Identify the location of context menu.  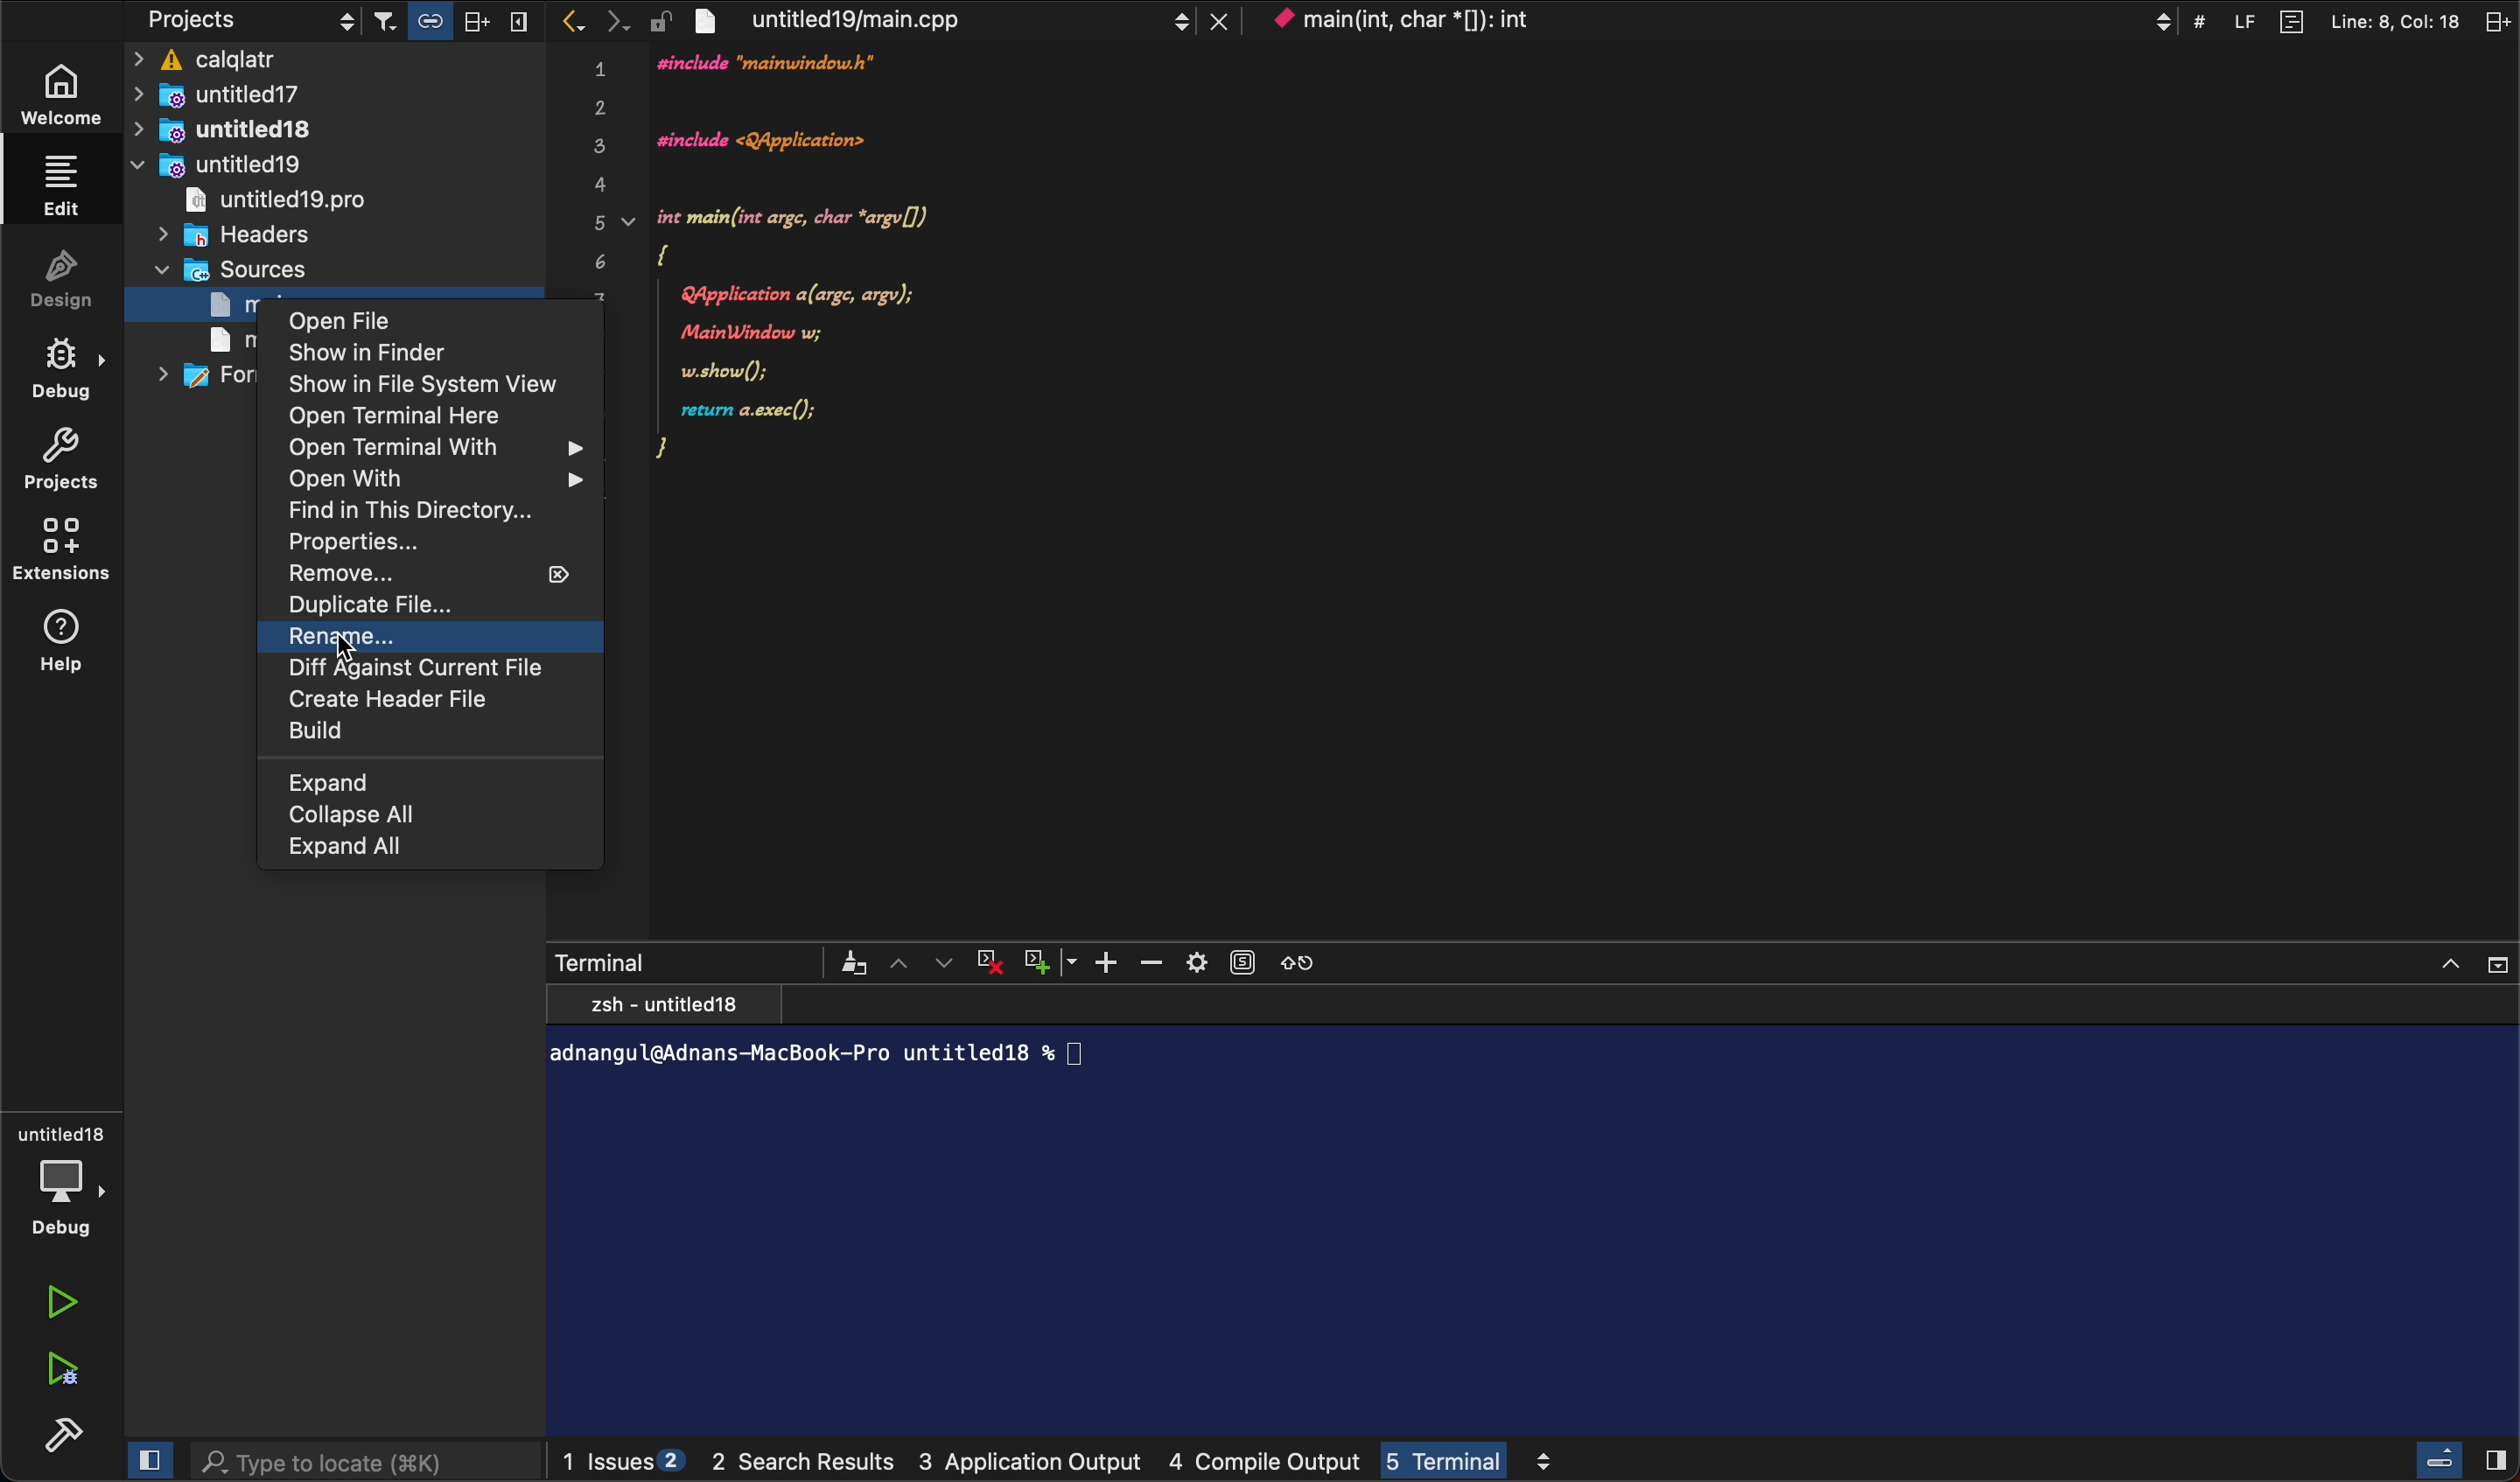
(1719, 20).